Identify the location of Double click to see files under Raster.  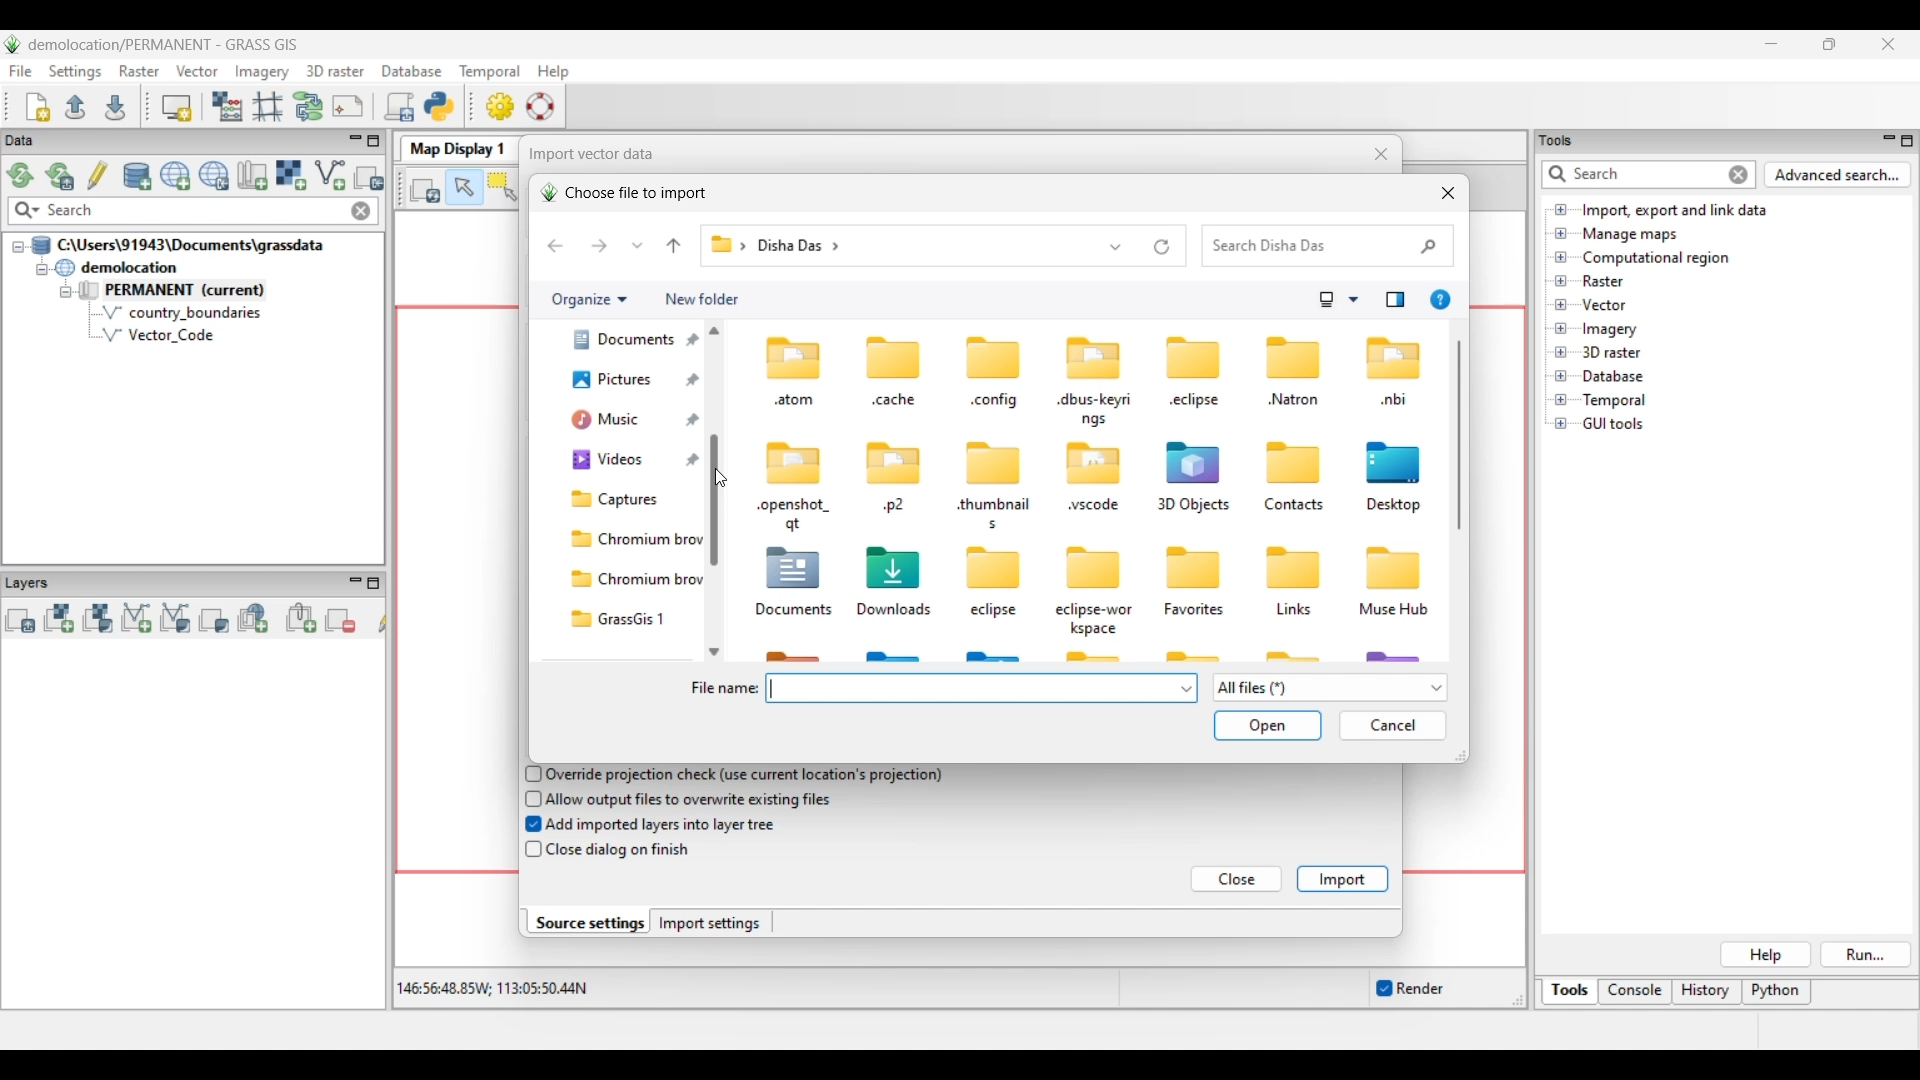
(1603, 281).